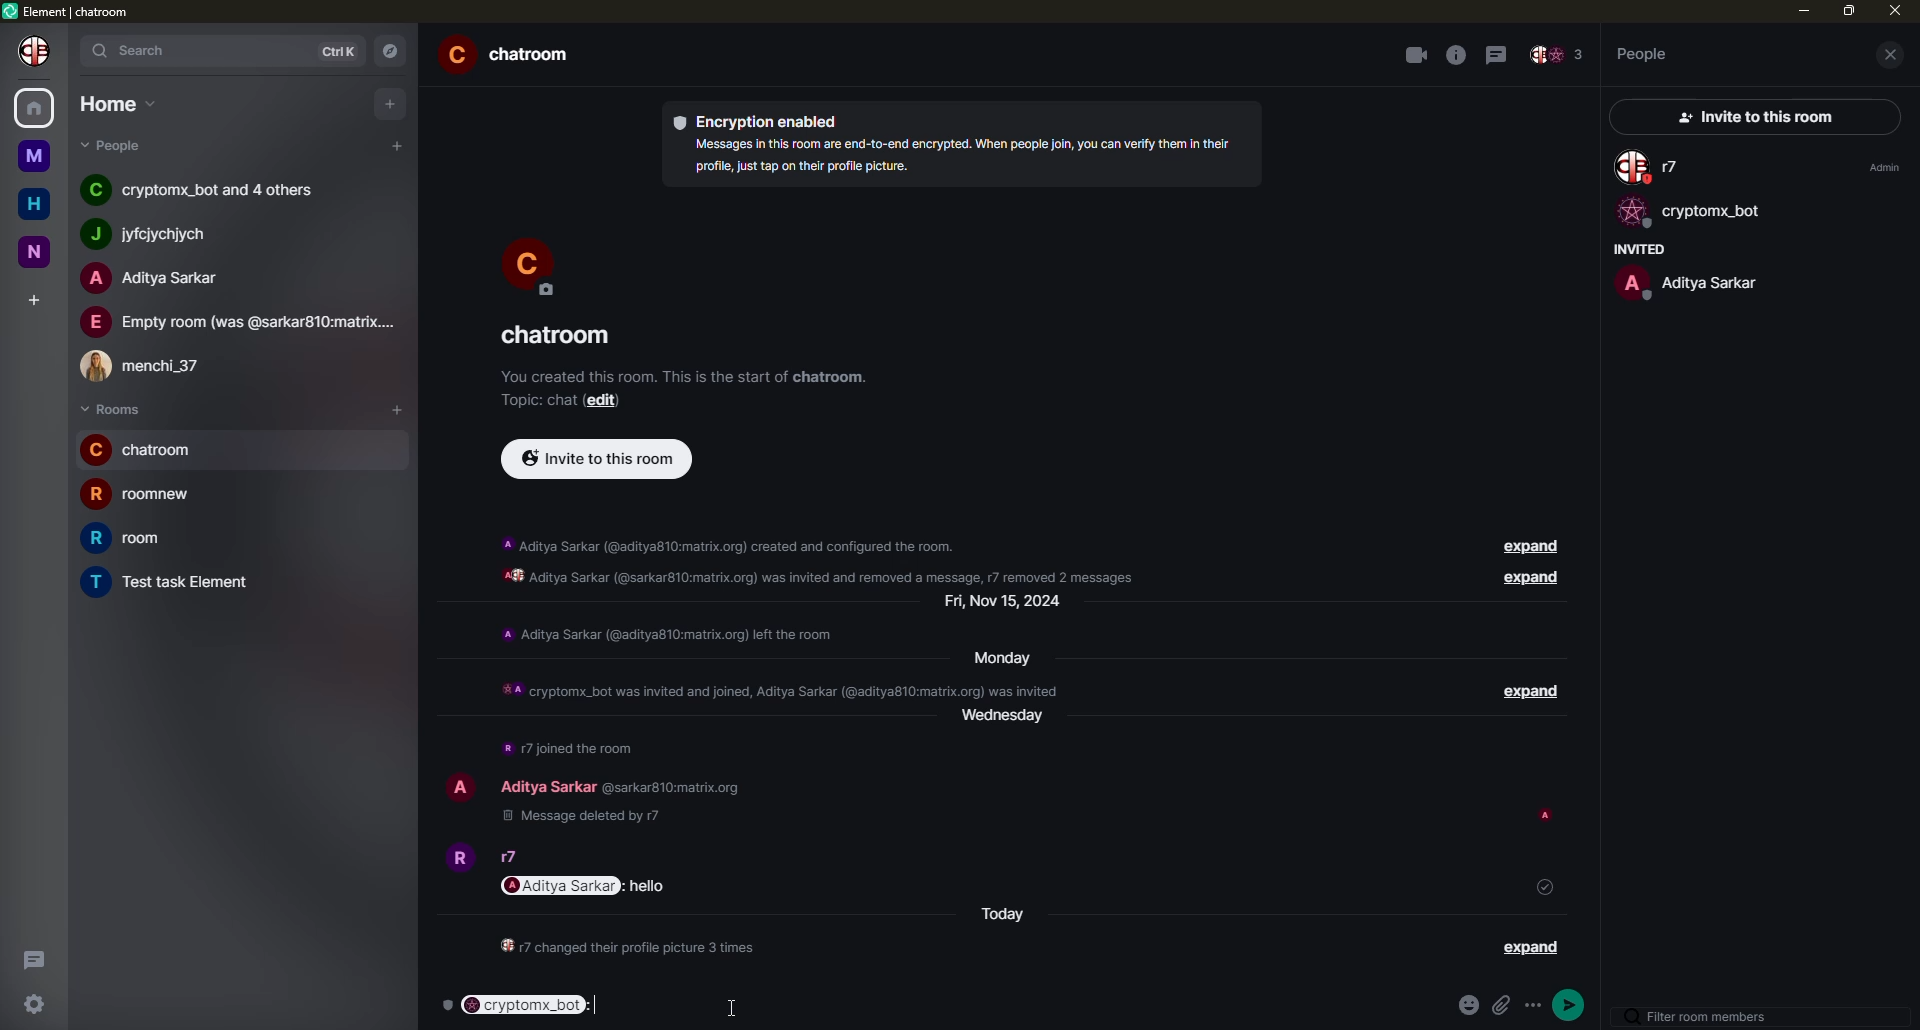  What do you see at coordinates (1635, 249) in the screenshot?
I see `invited` at bounding box center [1635, 249].